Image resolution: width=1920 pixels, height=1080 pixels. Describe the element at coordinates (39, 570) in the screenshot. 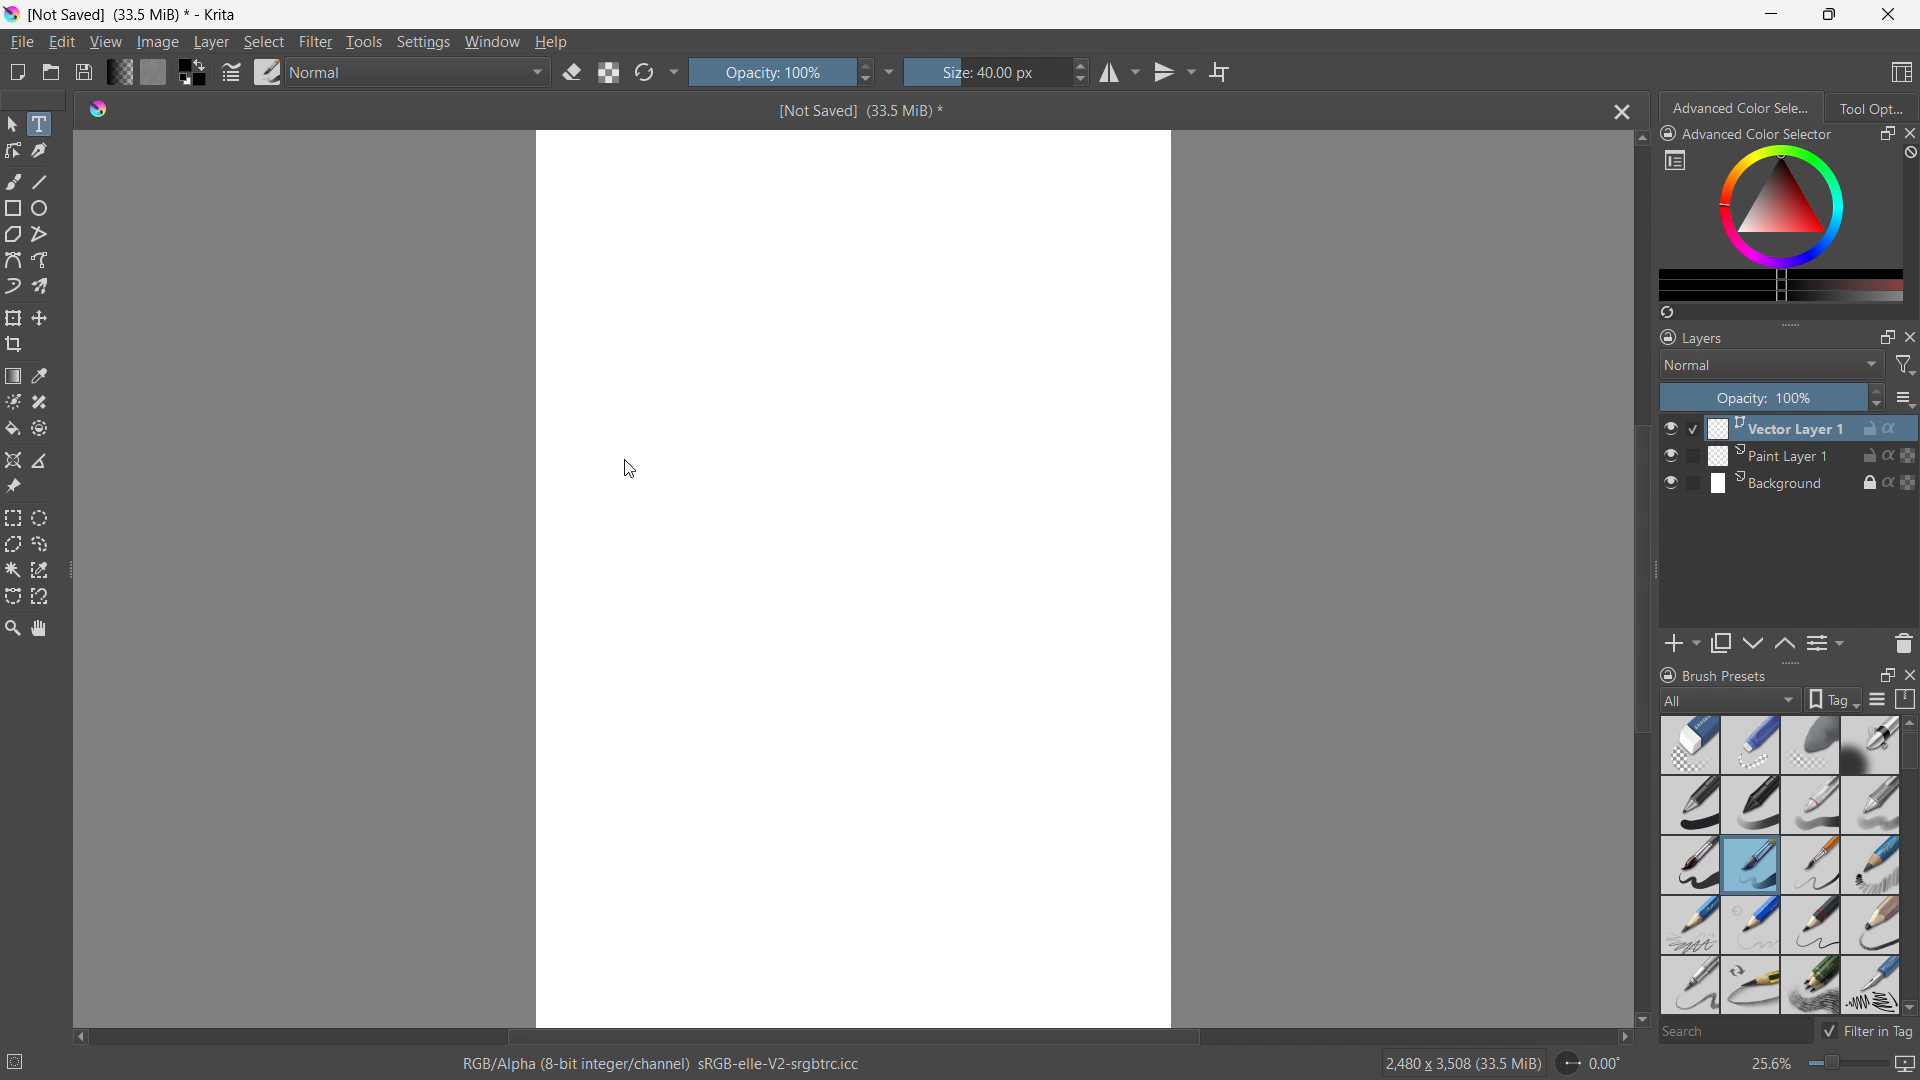

I see `same color selection tool` at that location.